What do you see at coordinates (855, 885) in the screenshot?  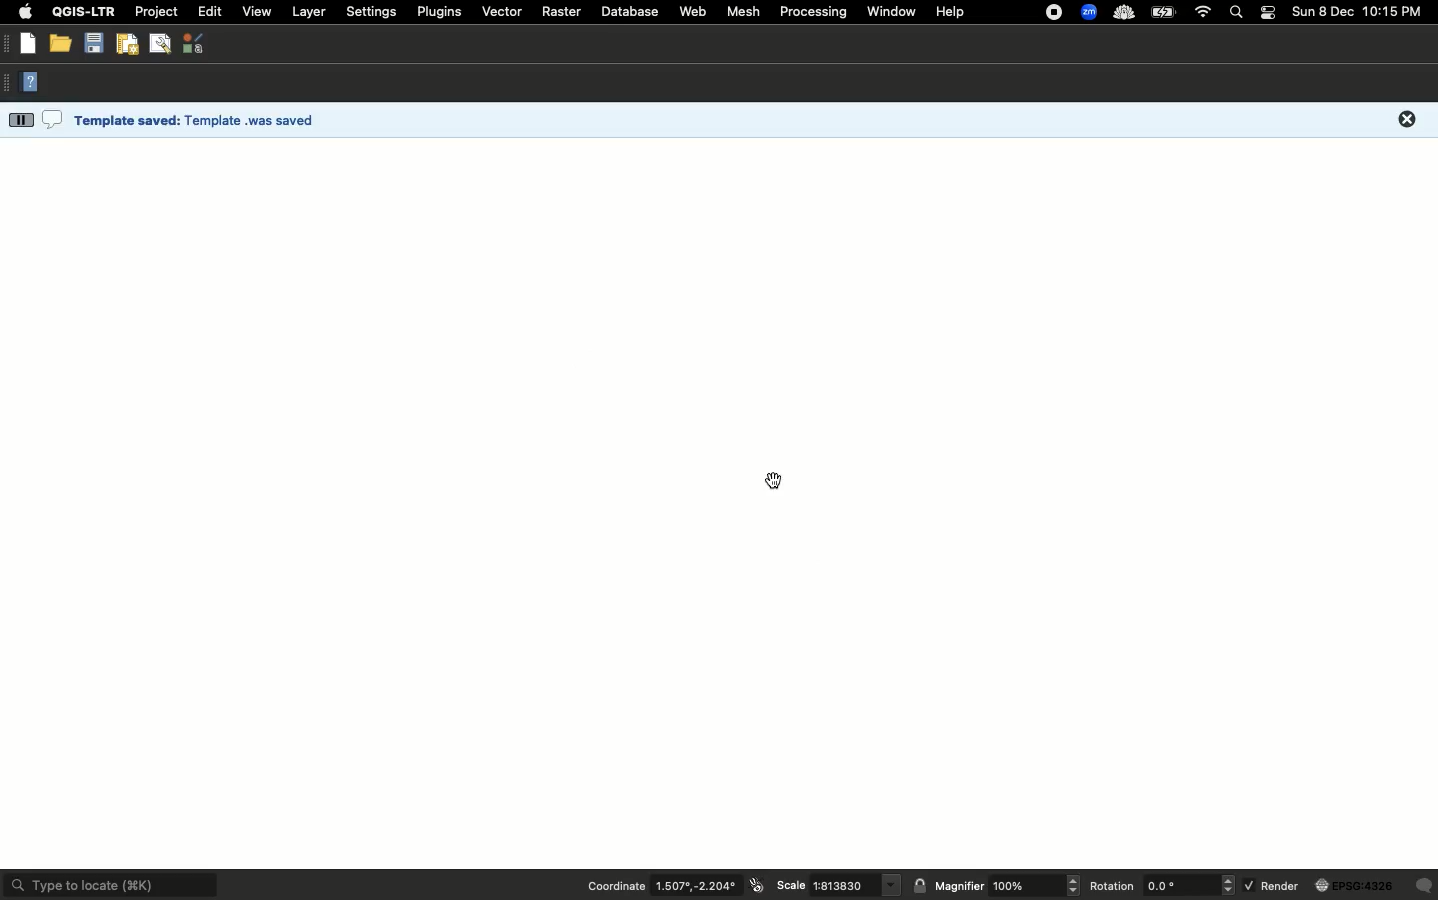 I see `scale` at bounding box center [855, 885].